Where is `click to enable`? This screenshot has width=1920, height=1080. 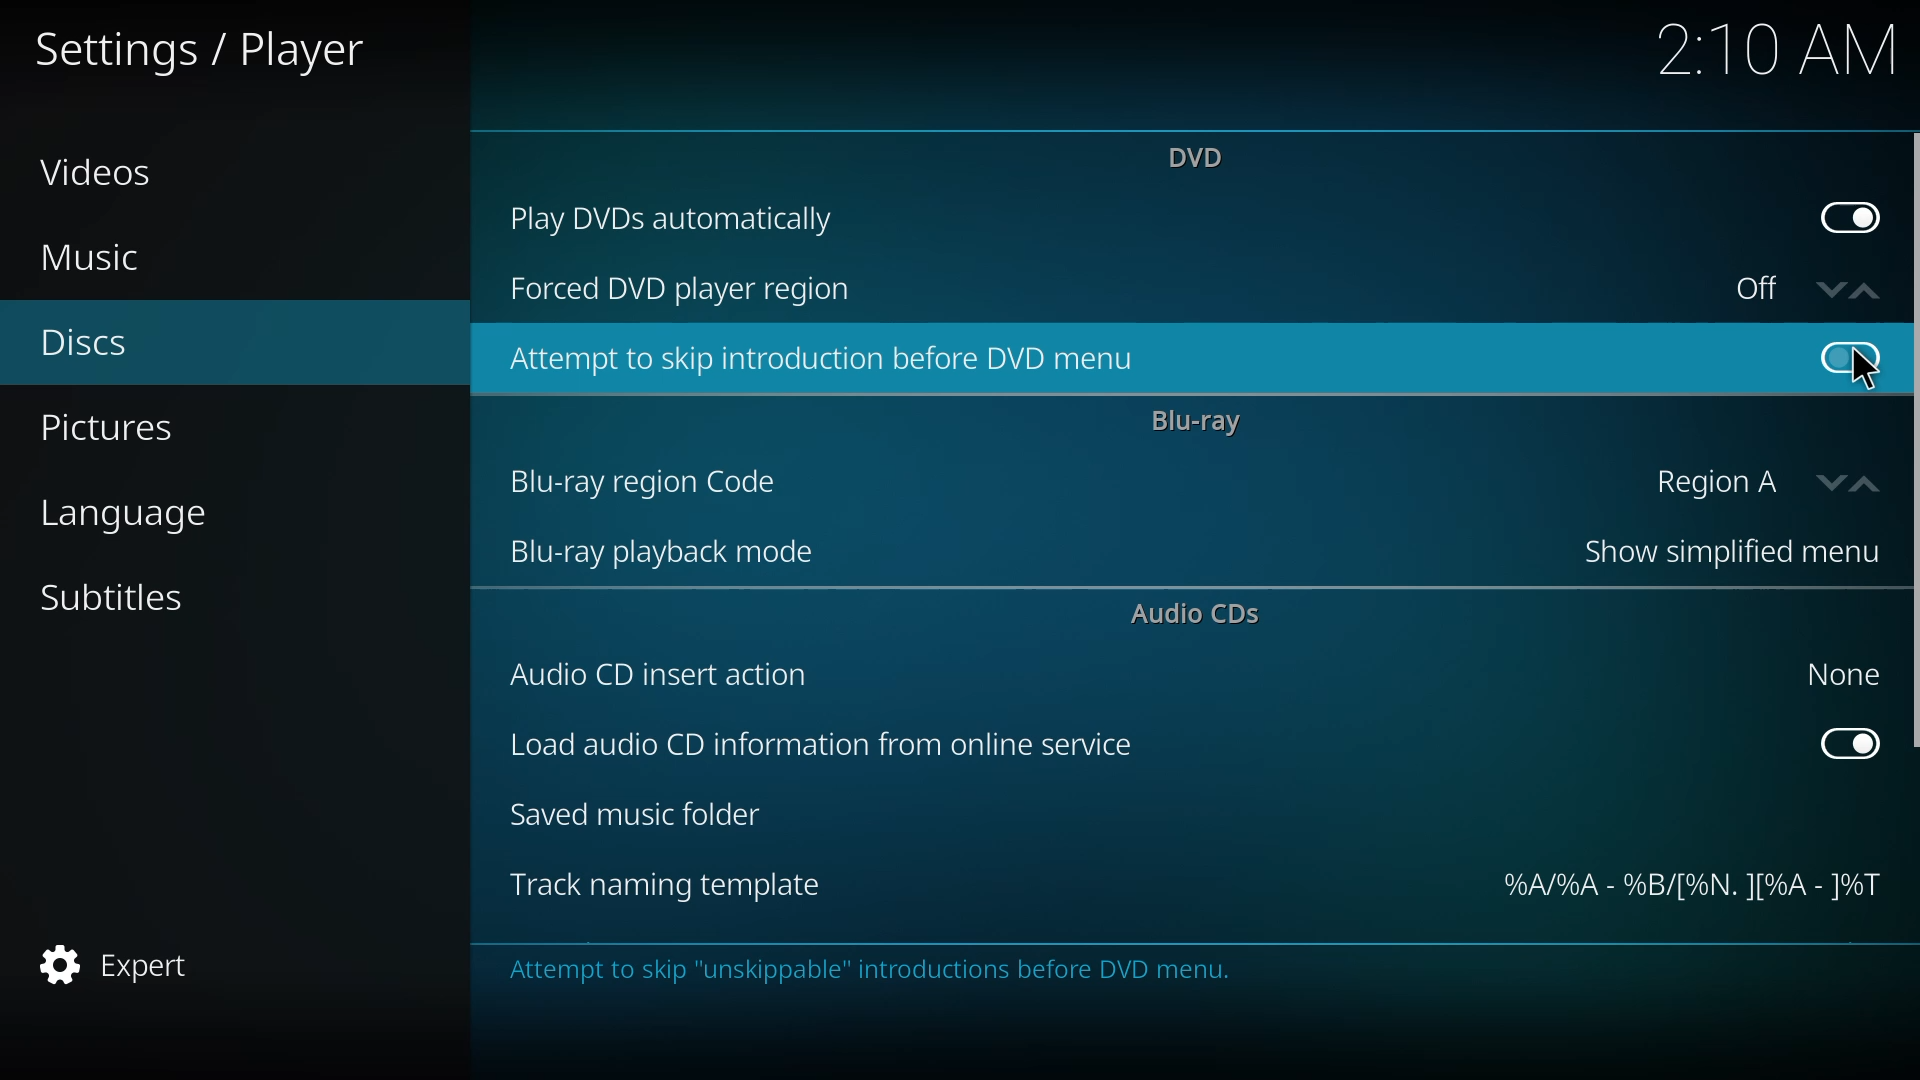
click to enable is located at coordinates (1851, 356).